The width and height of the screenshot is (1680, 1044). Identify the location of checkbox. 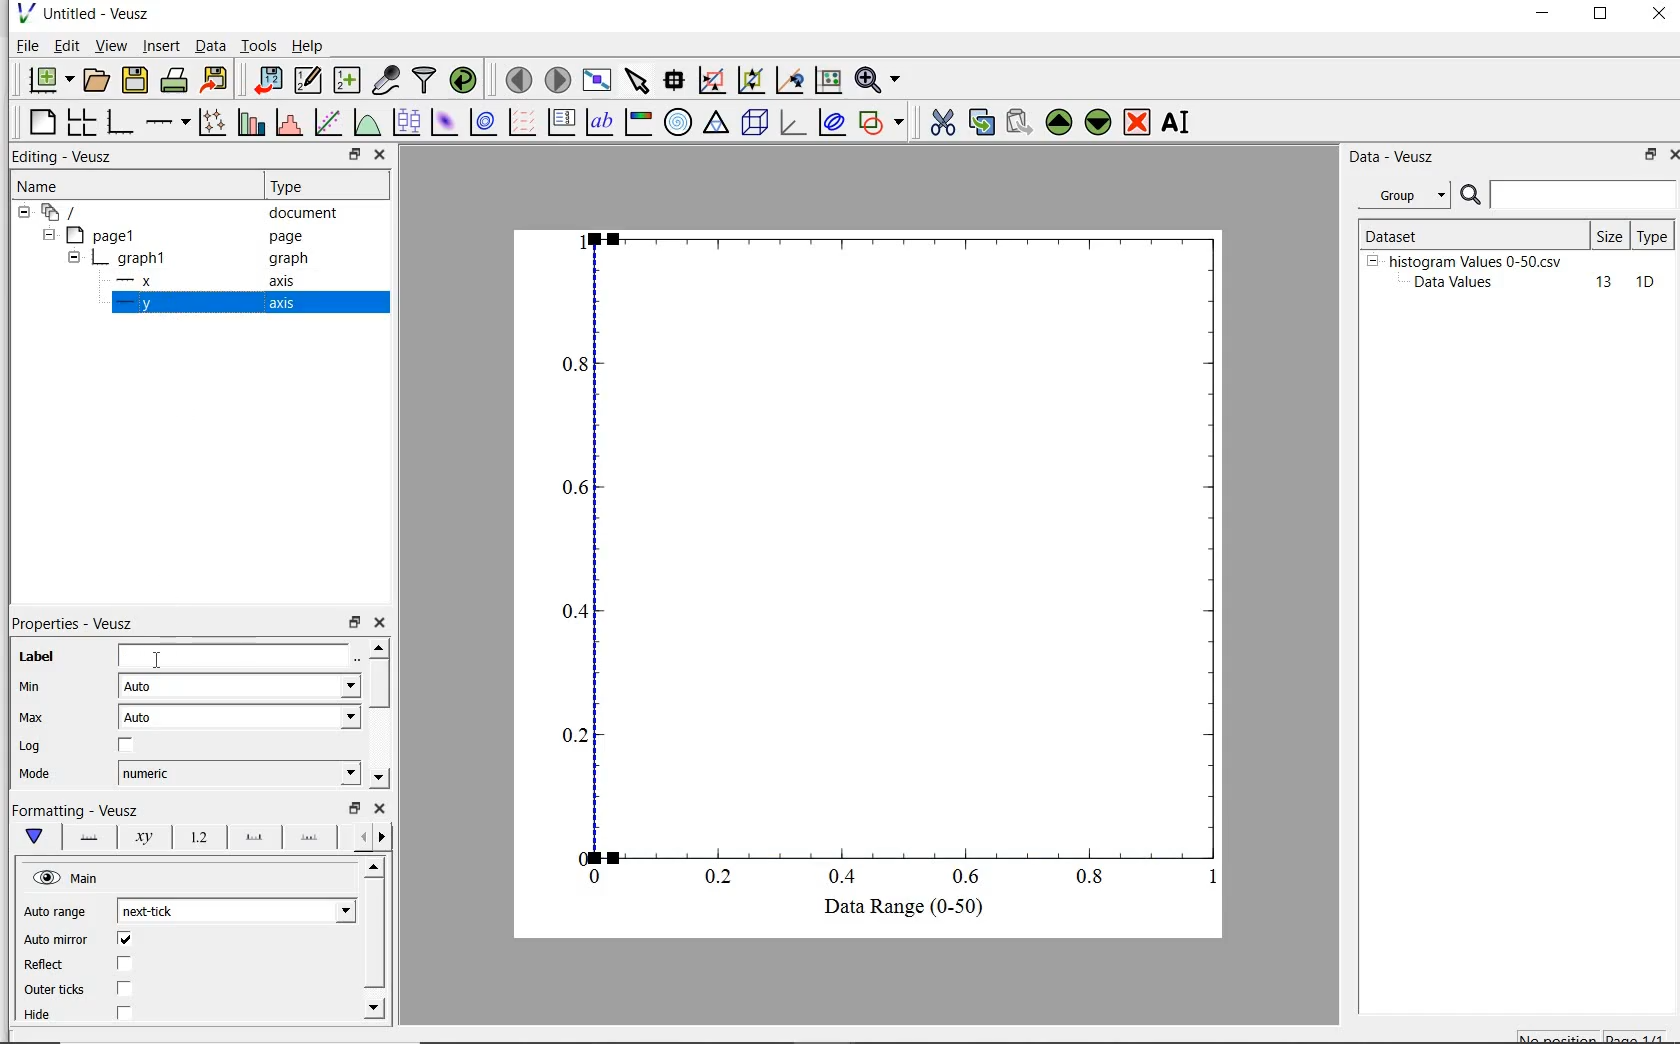
(125, 989).